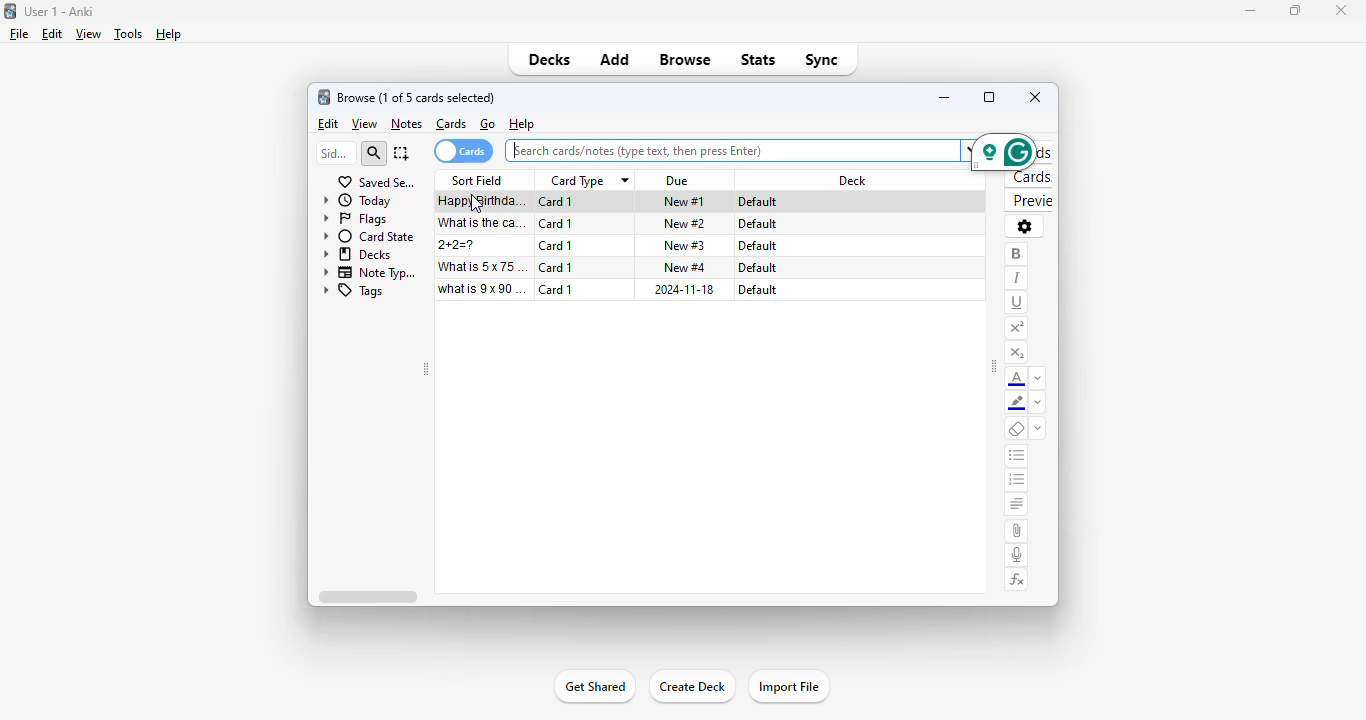 The height and width of the screenshot is (720, 1366). Describe the element at coordinates (684, 201) in the screenshot. I see `new #1` at that location.